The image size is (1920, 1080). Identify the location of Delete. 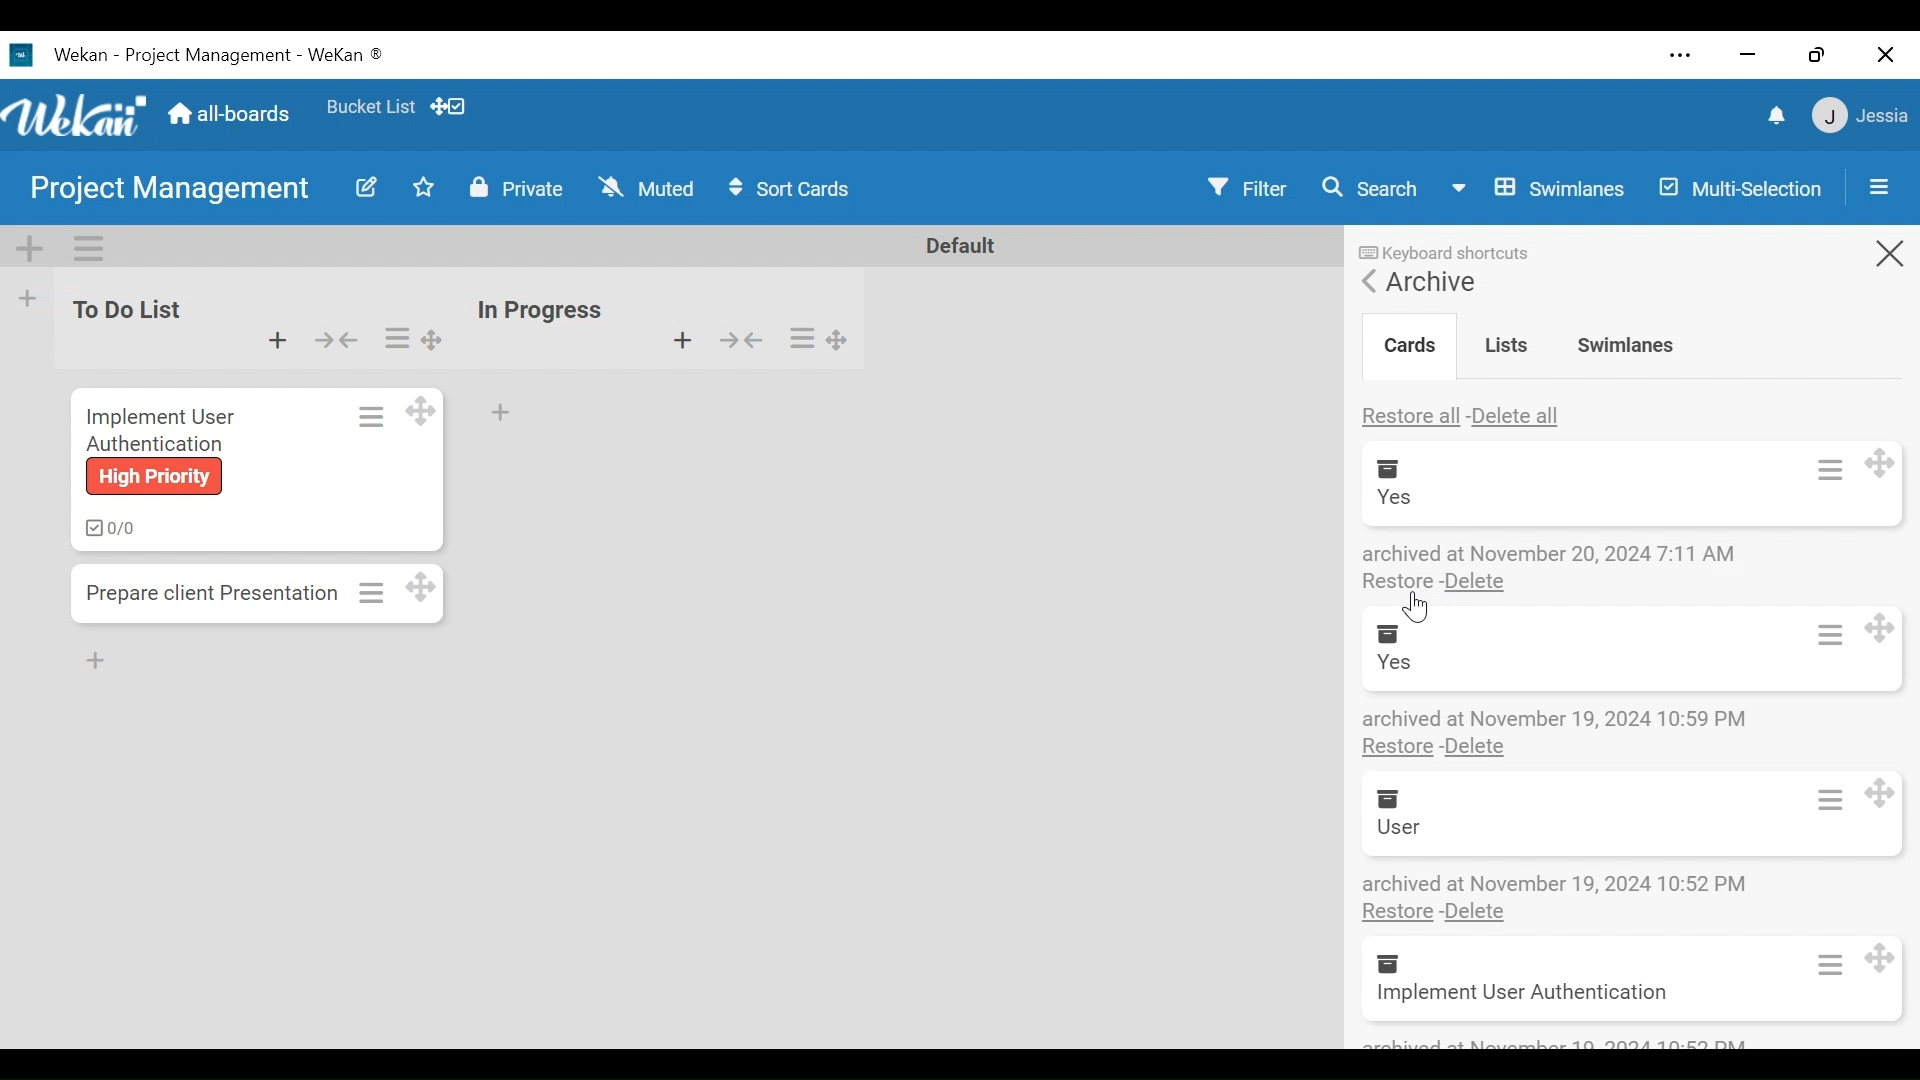
(1475, 584).